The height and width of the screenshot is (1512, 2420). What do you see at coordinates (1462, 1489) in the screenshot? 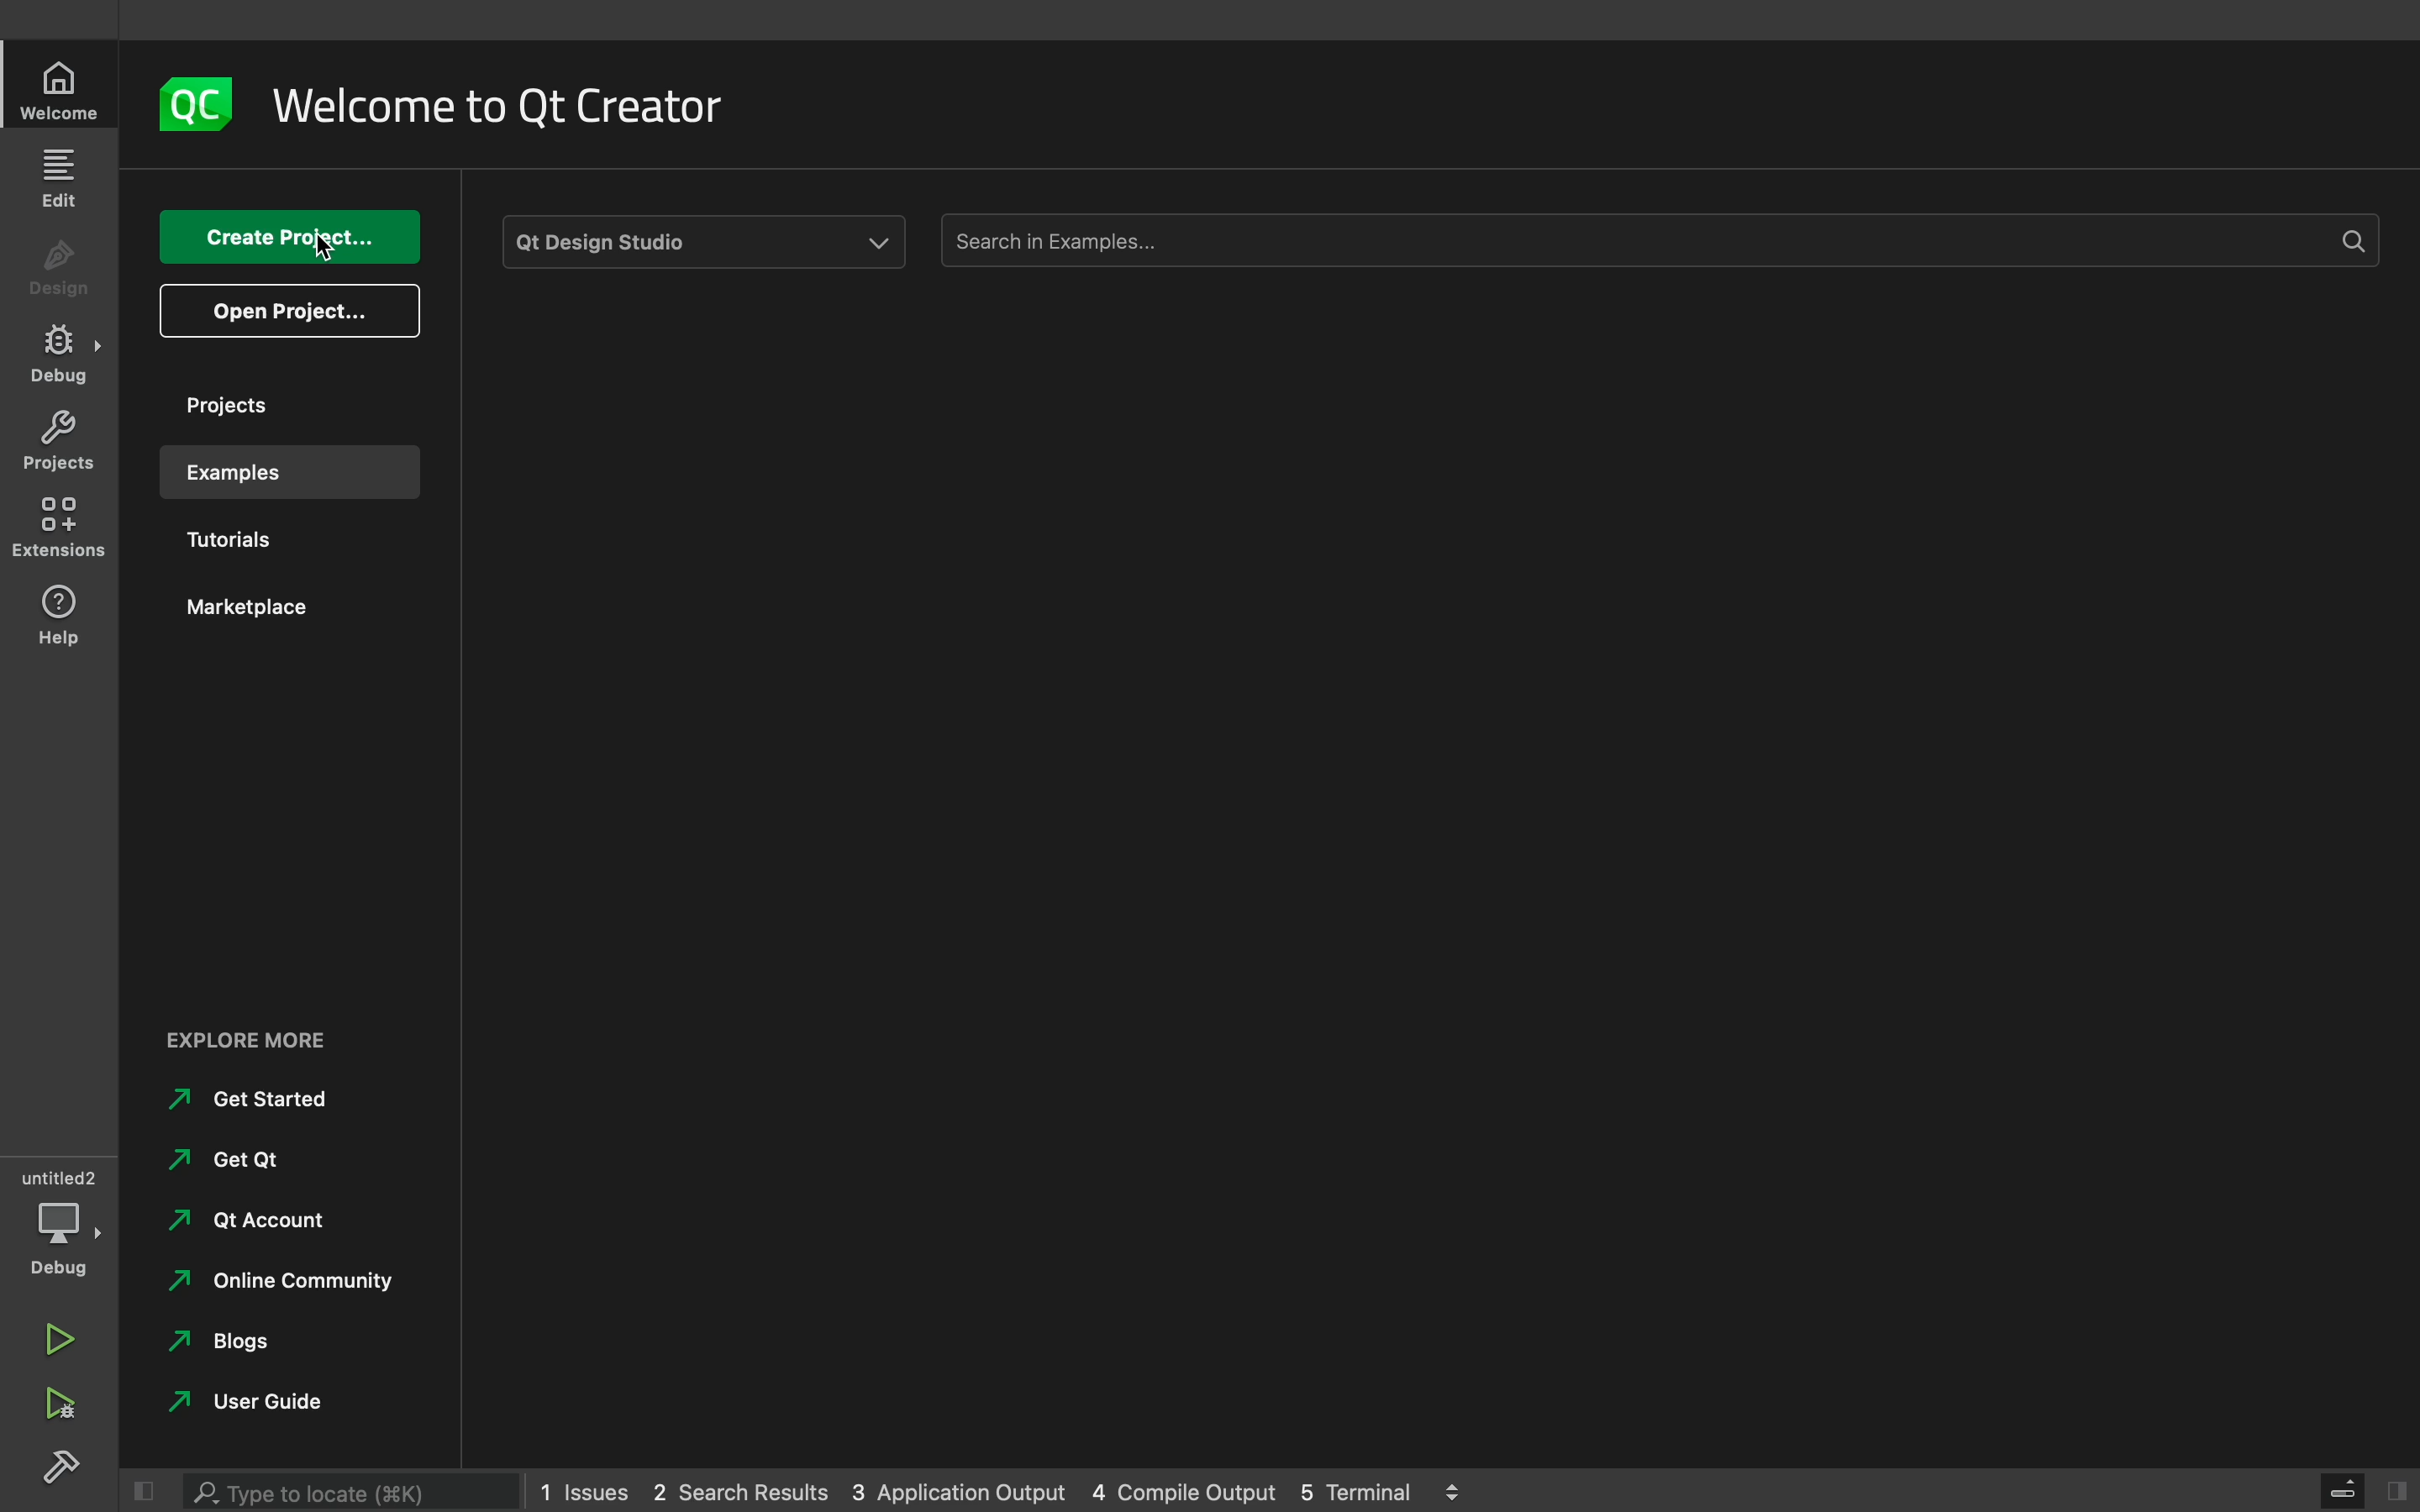
I see `increase/decrease arrows` at bounding box center [1462, 1489].